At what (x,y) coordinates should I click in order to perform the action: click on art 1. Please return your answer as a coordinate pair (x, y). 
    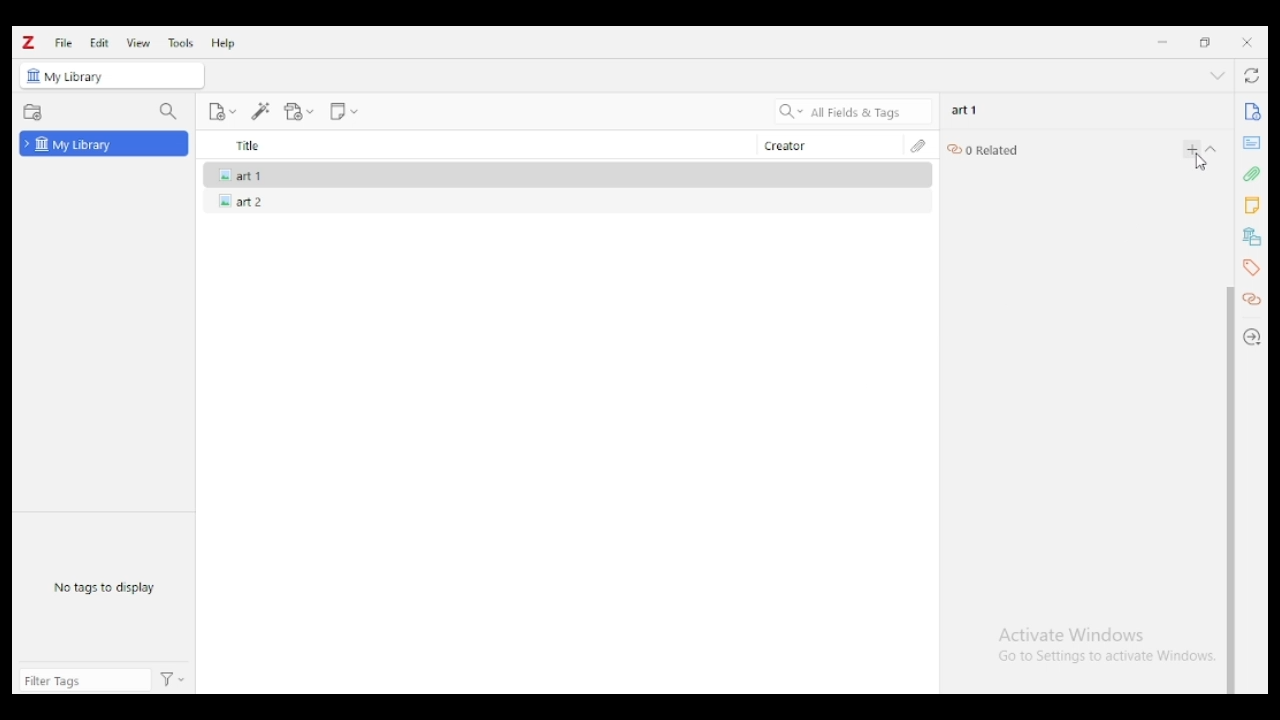
    Looking at the image, I should click on (237, 173).